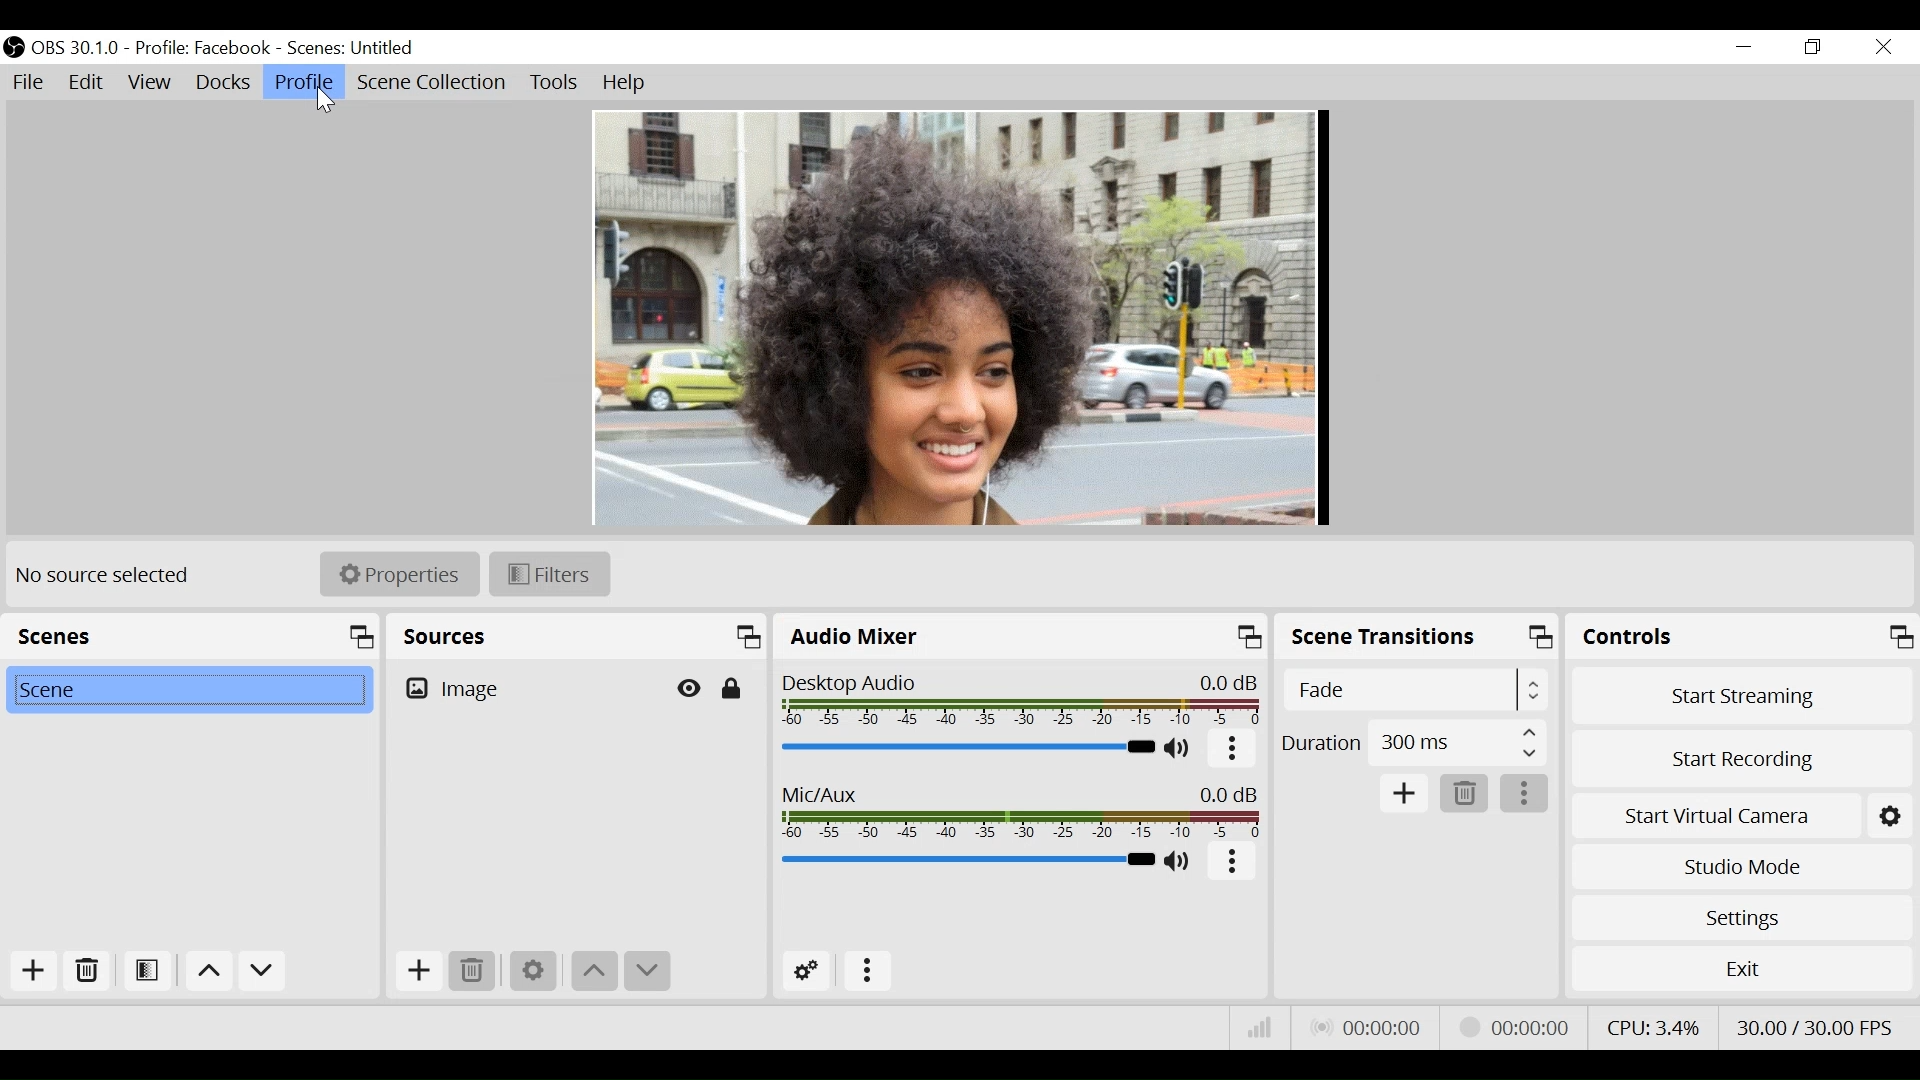 The image size is (1920, 1080). I want to click on Start Streaming, so click(1742, 694).